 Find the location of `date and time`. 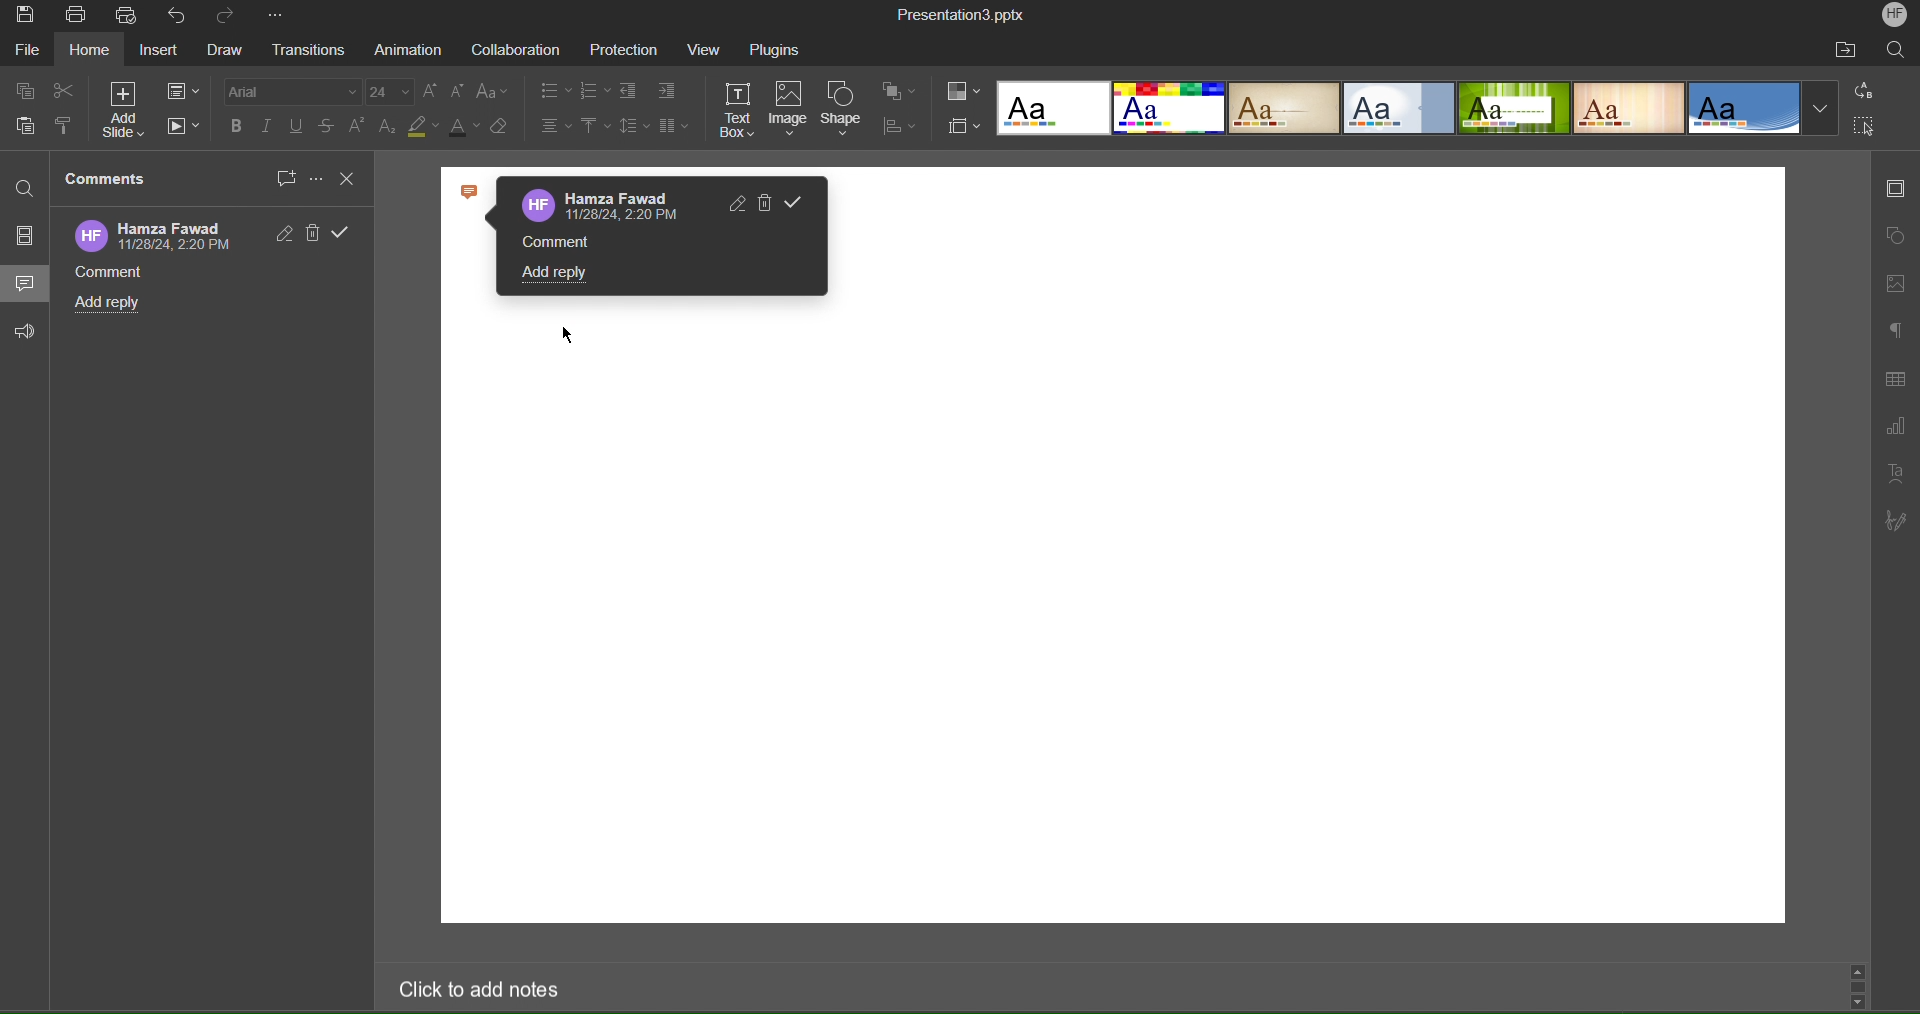

date and time is located at coordinates (178, 246).